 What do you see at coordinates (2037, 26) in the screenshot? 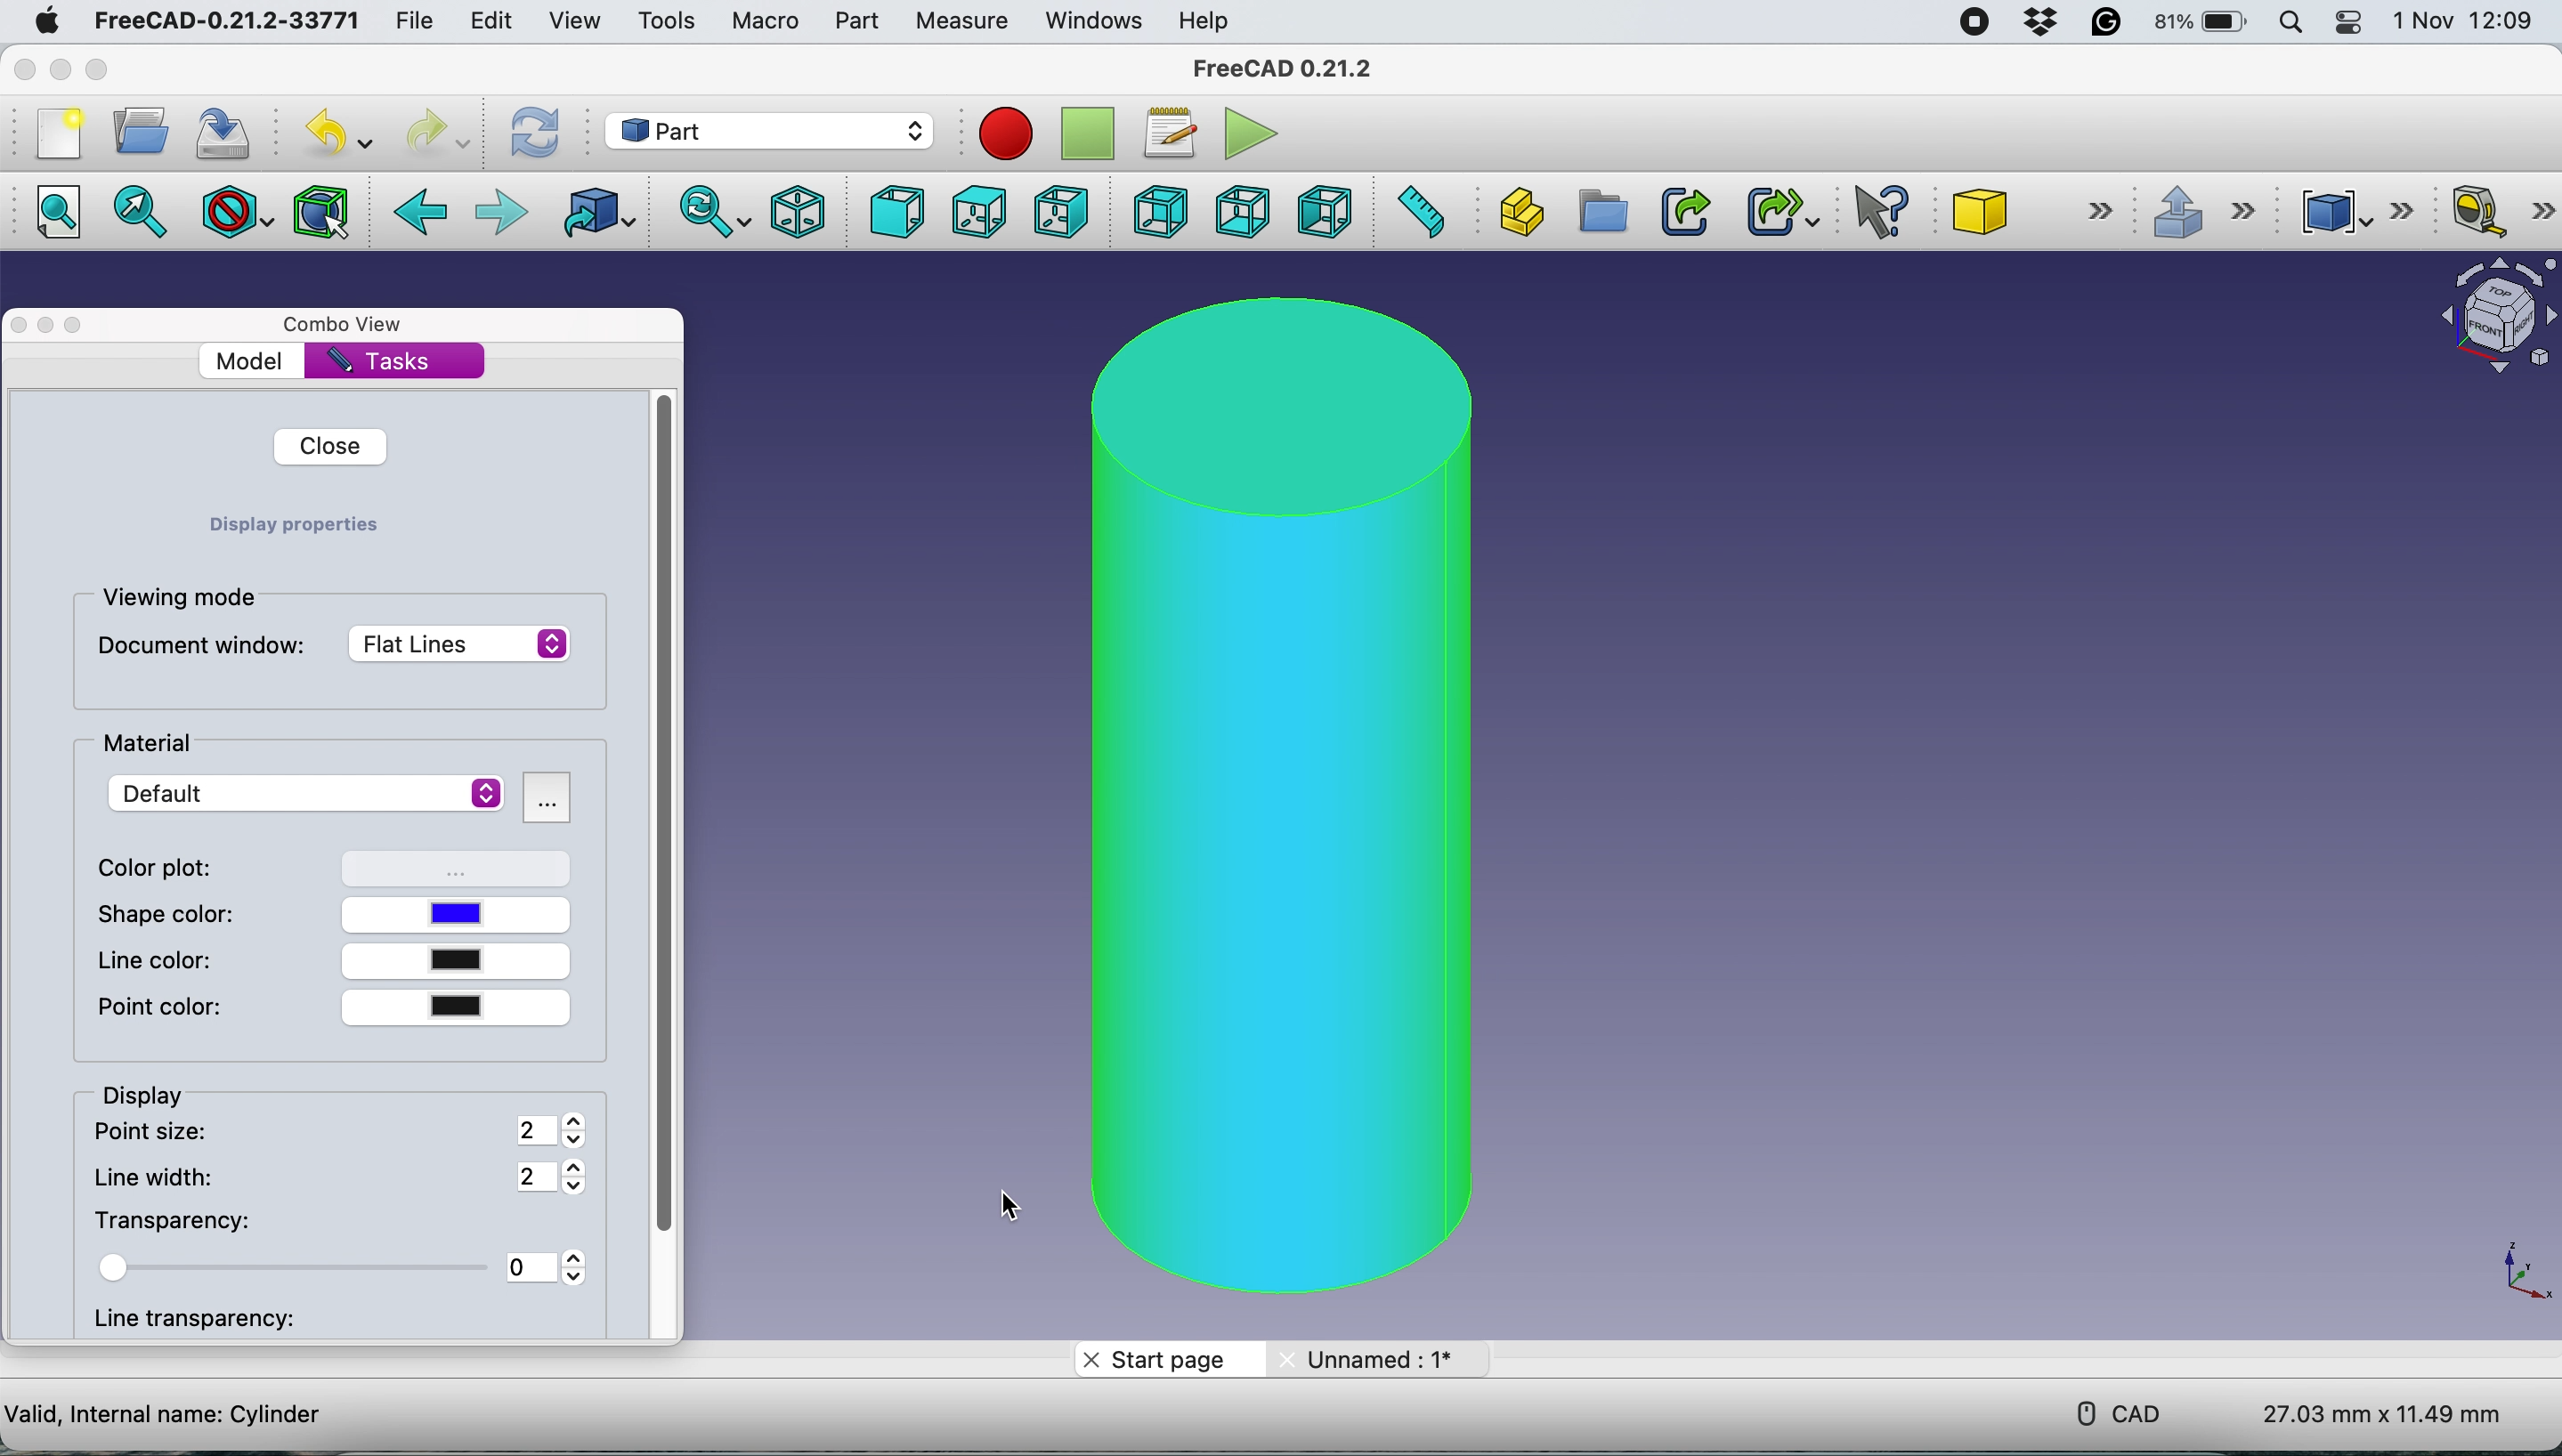
I see `dropbox` at bounding box center [2037, 26].